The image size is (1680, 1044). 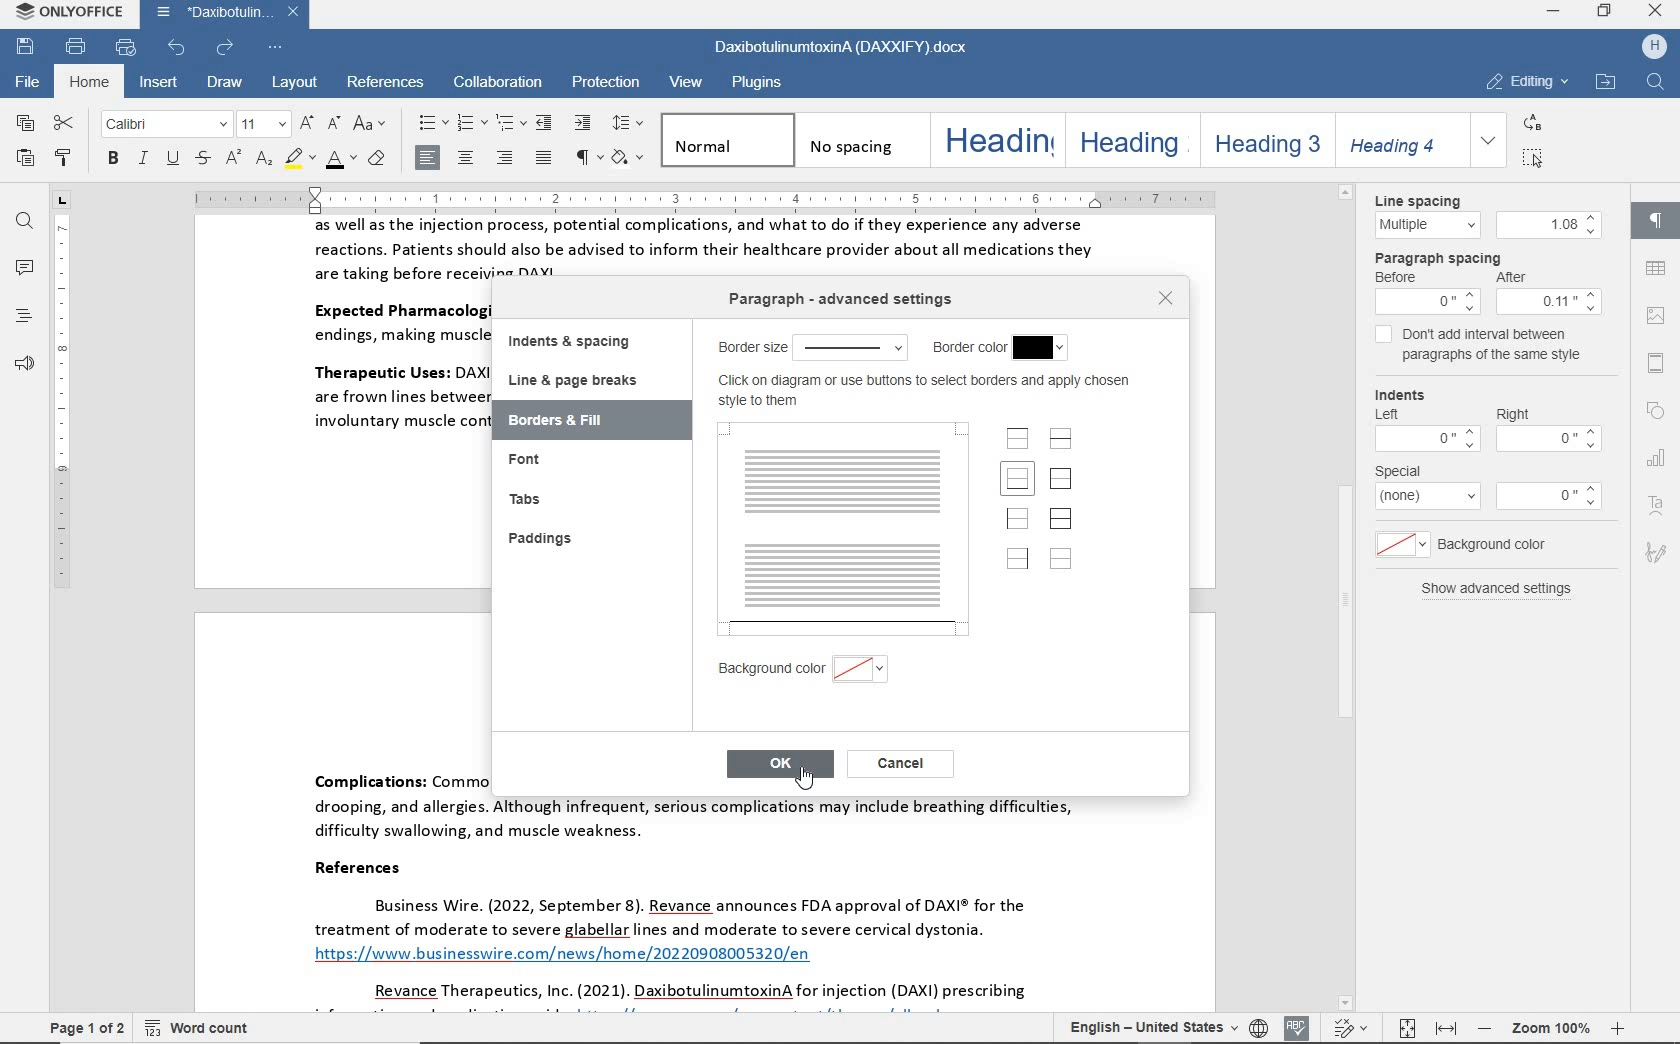 What do you see at coordinates (908, 765) in the screenshot?
I see `cancel` at bounding box center [908, 765].